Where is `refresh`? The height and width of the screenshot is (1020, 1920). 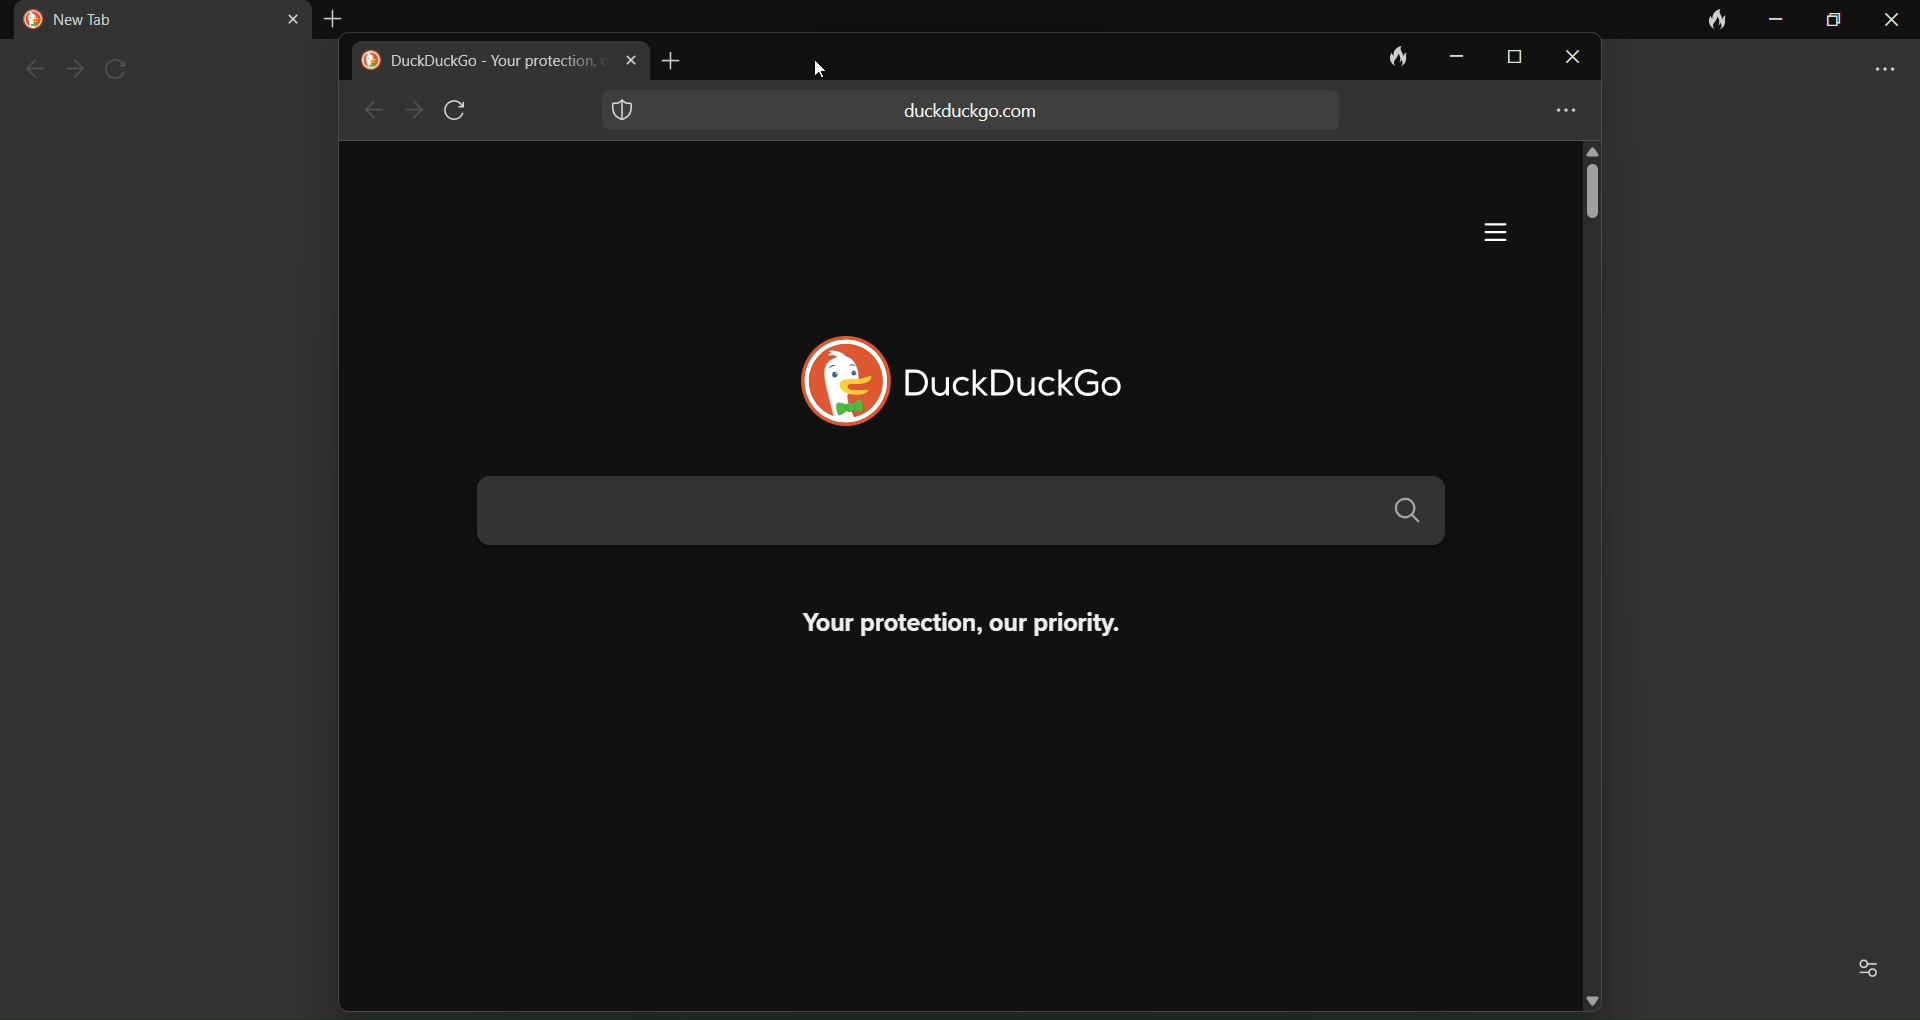
refresh is located at coordinates (461, 111).